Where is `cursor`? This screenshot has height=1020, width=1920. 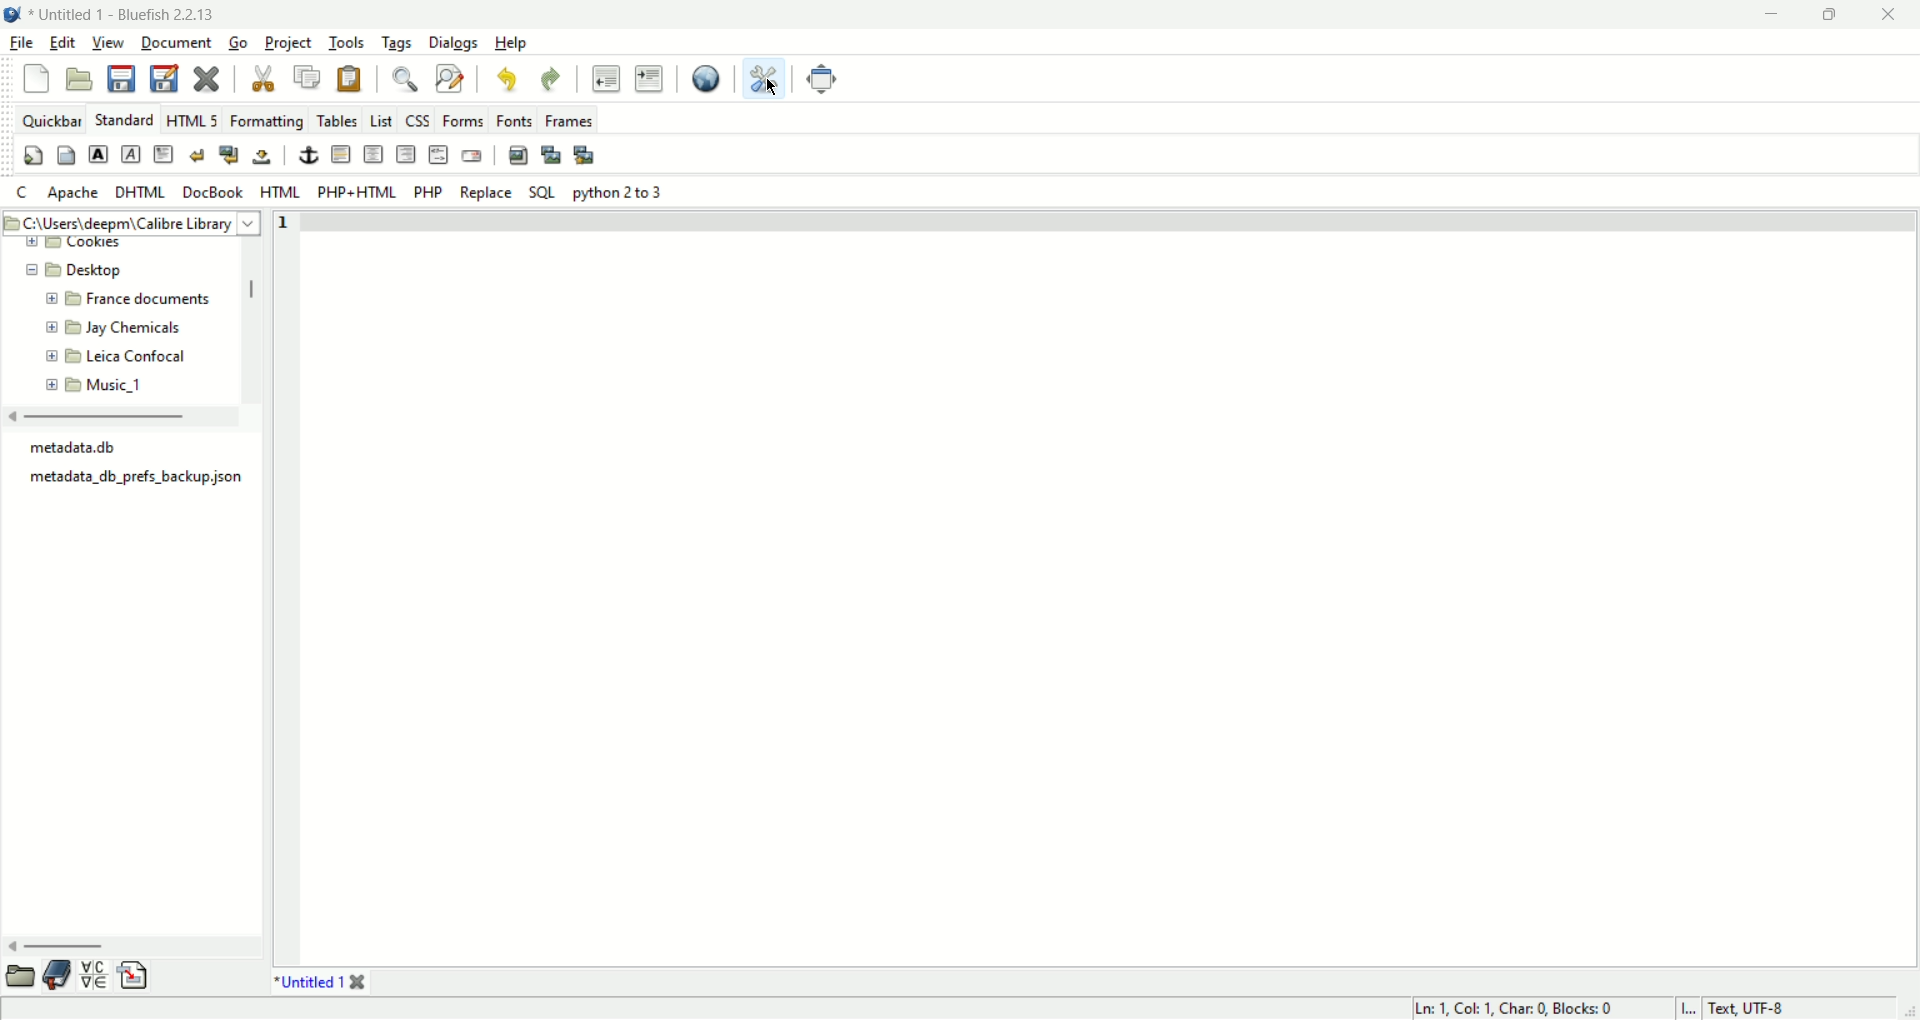 cursor is located at coordinates (773, 88).